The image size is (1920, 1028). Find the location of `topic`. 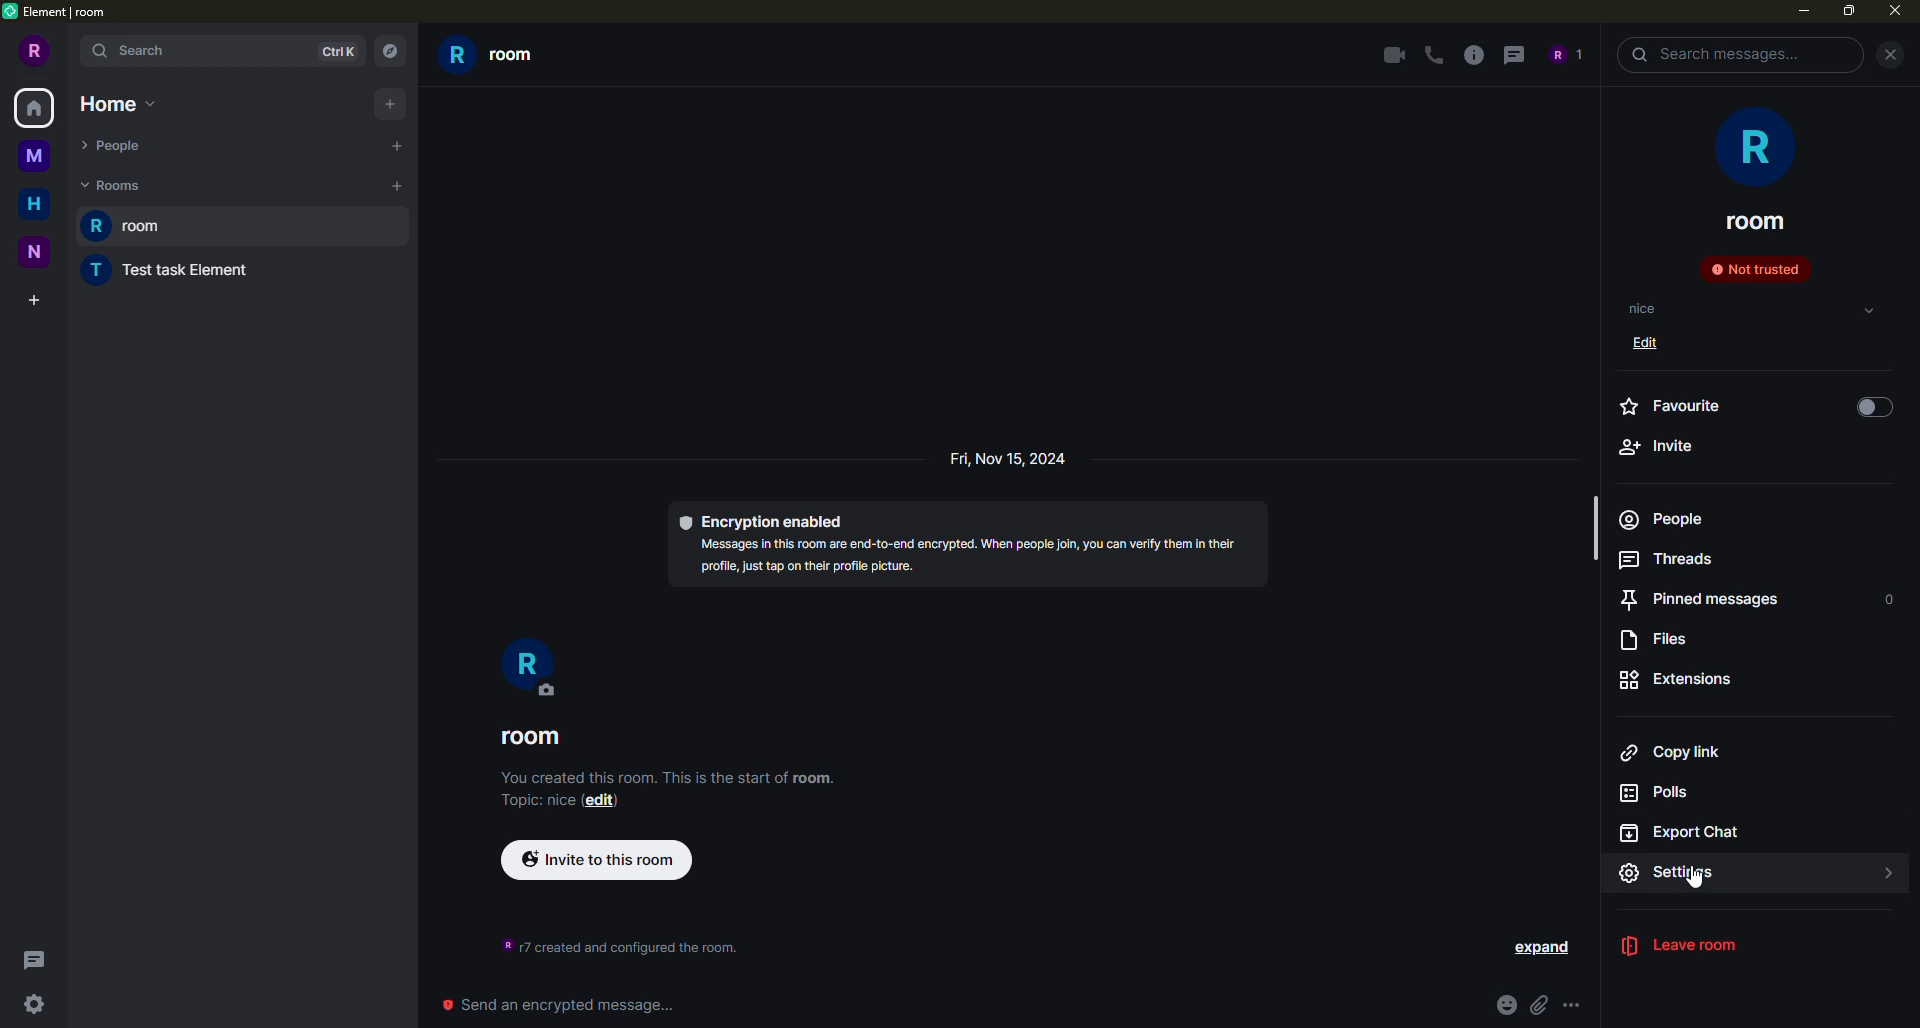

topic is located at coordinates (1644, 309).